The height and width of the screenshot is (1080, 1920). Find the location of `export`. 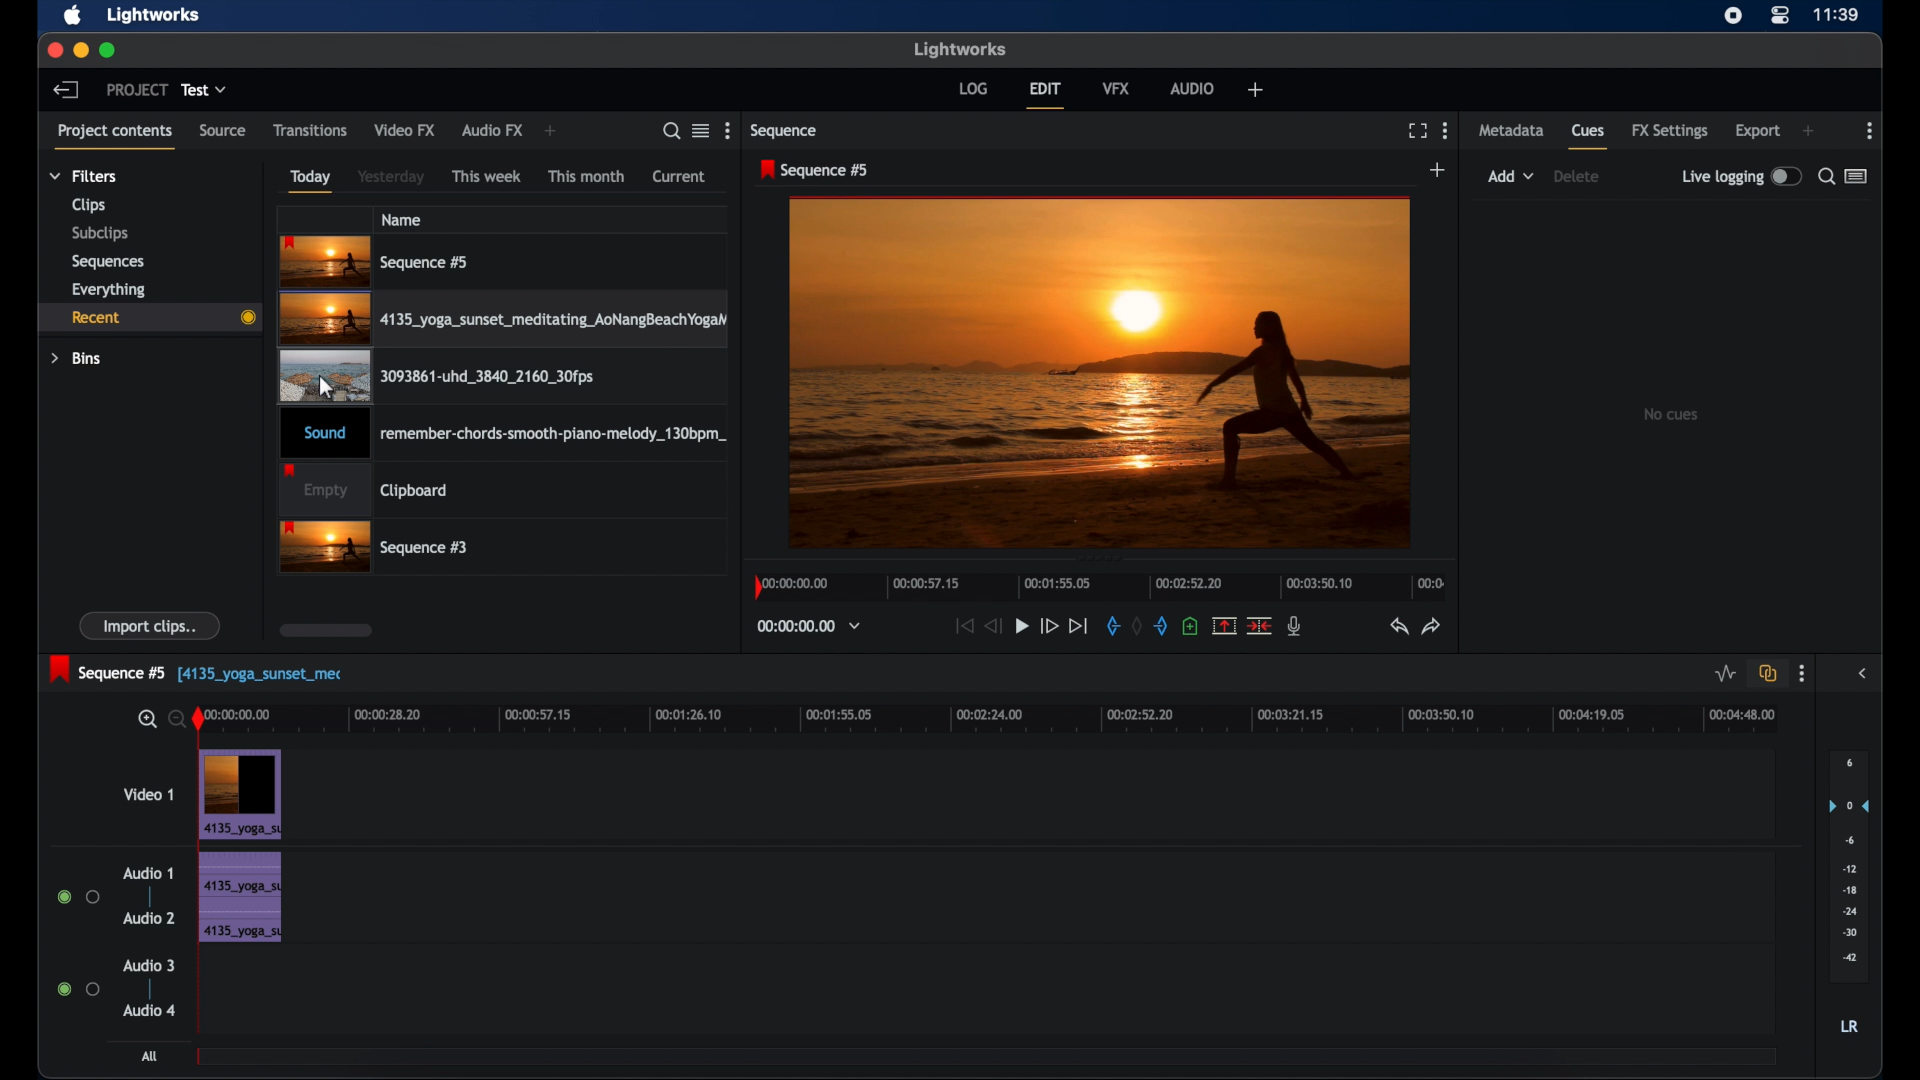

export is located at coordinates (1757, 130).